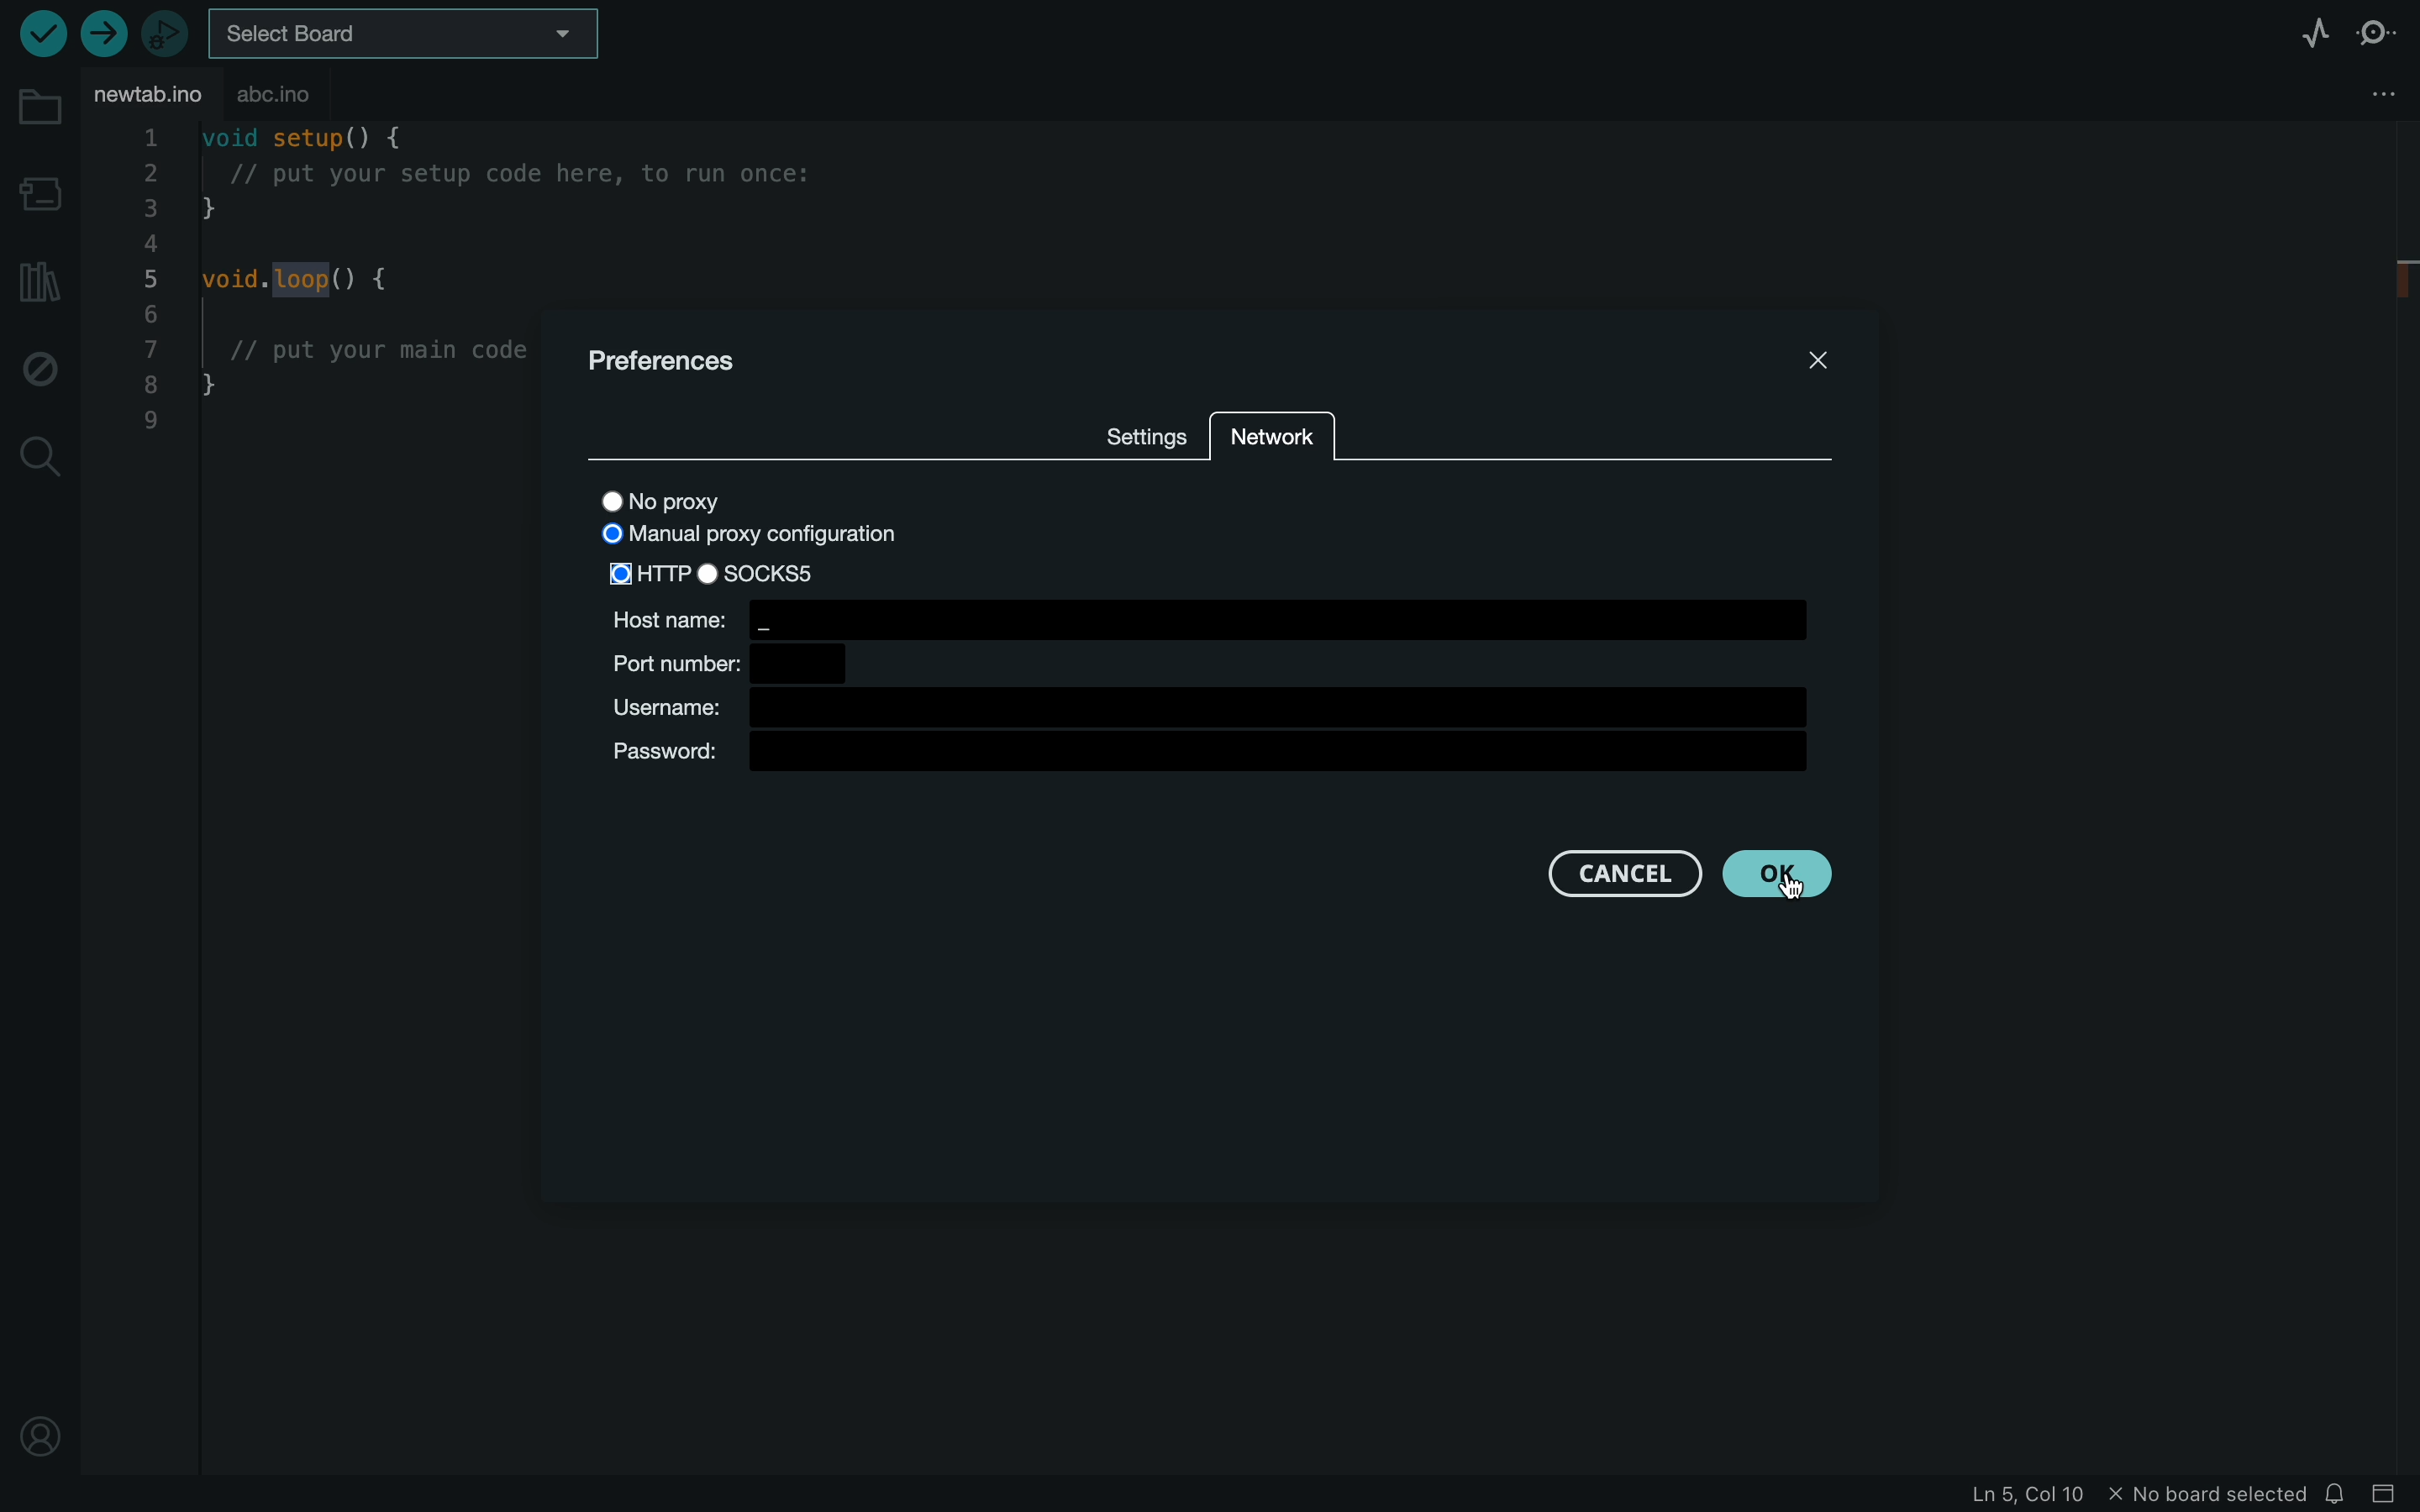  I want to click on board selecter, so click(416, 36).